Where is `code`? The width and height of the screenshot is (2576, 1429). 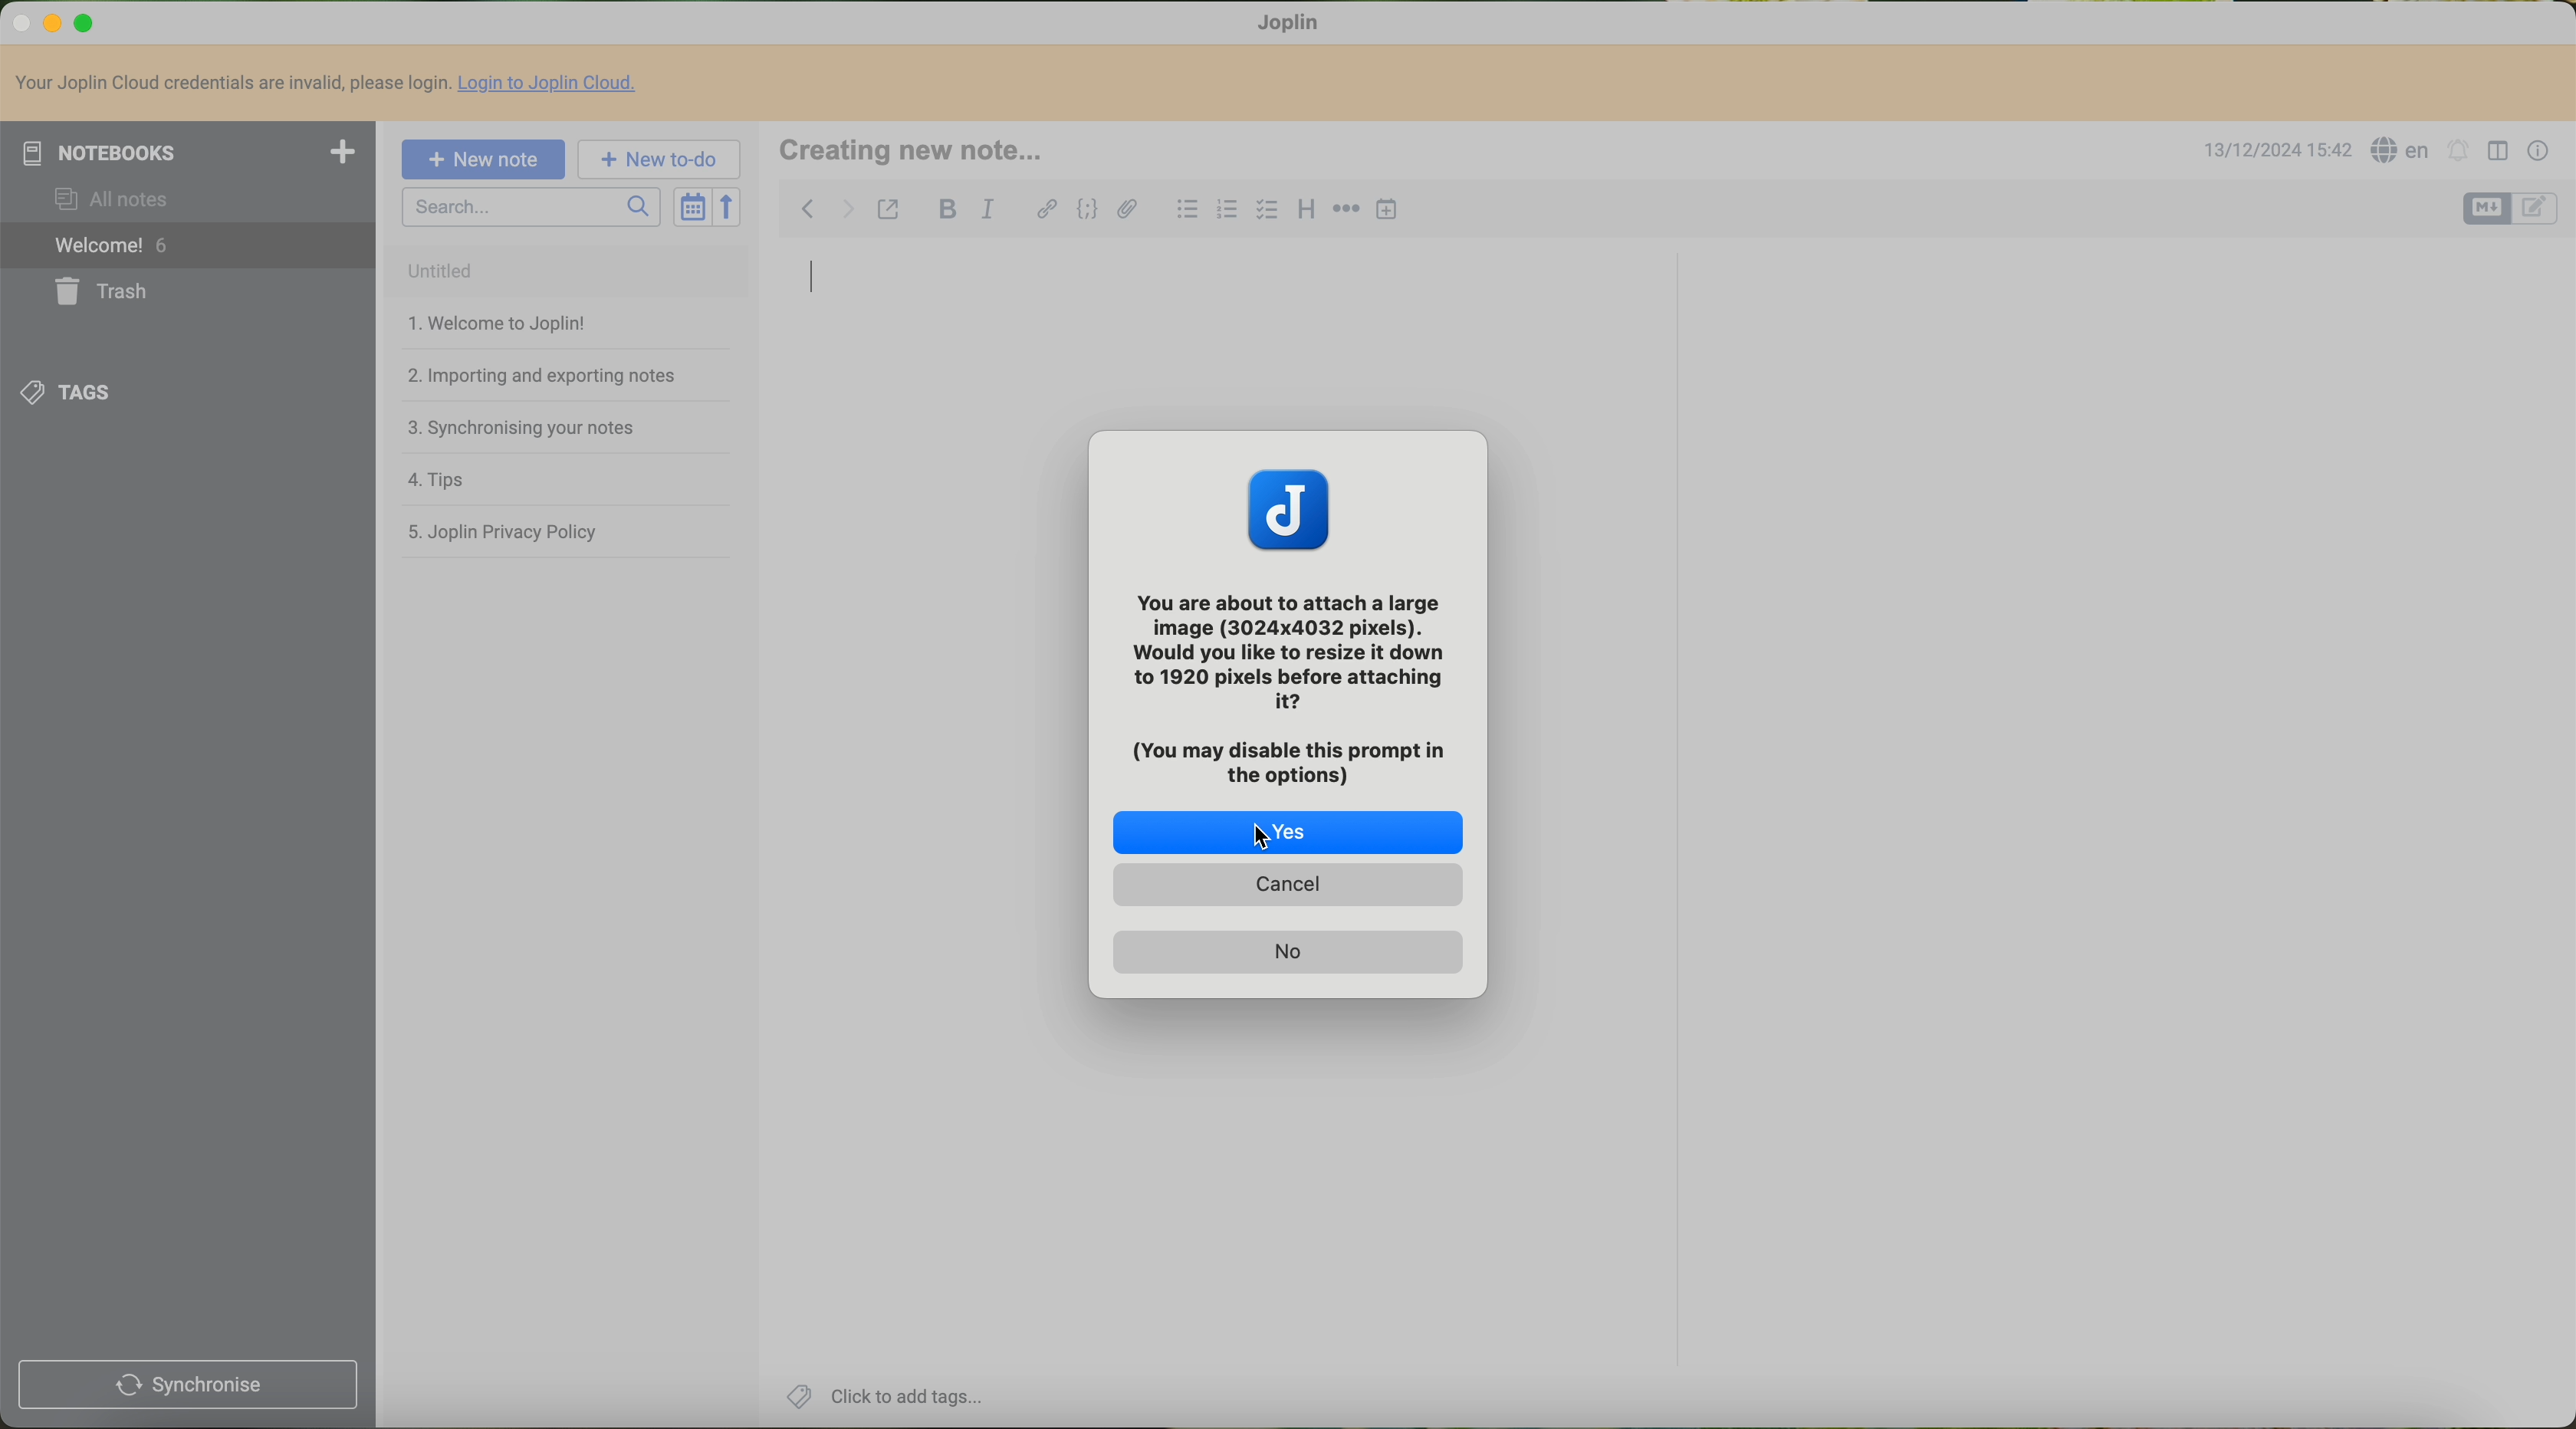
code is located at coordinates (1086, 211).